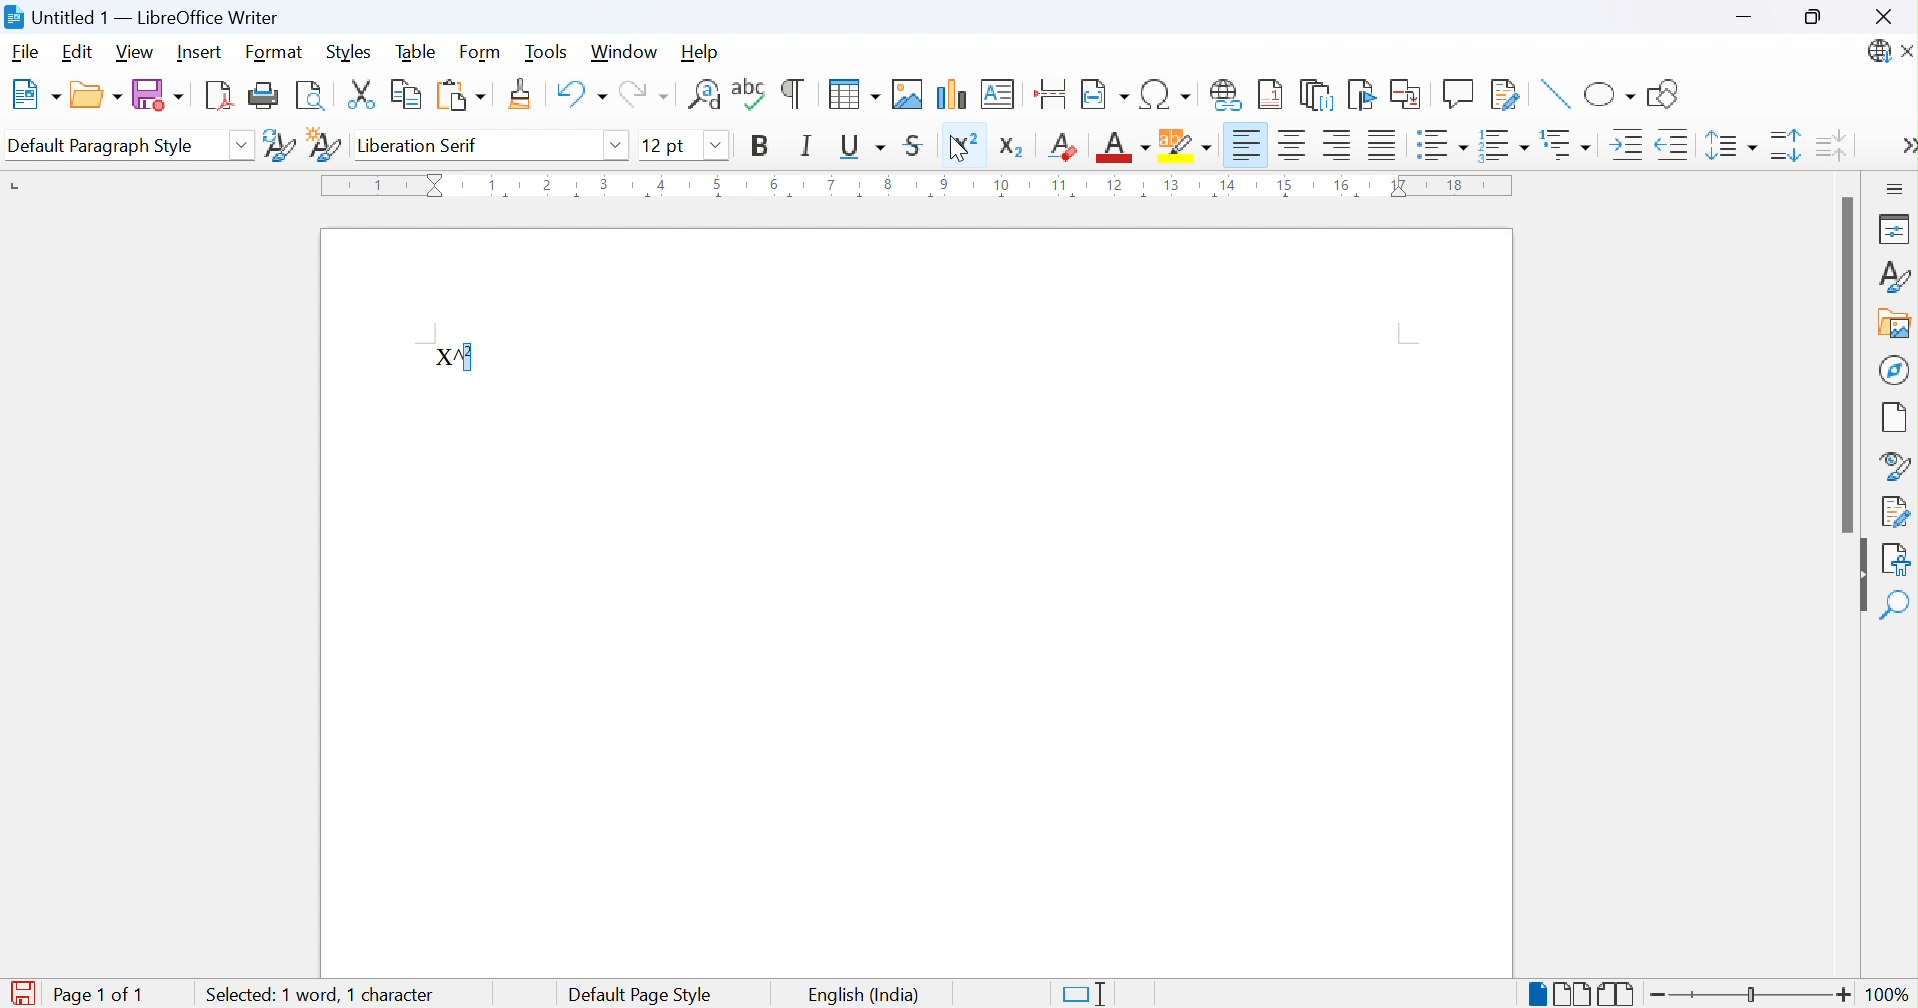 The height and width of the screenshot is (1008, 1918). Describe the element at coordinates (1247, 146) in the screenshot. I see `Align left` at that location.